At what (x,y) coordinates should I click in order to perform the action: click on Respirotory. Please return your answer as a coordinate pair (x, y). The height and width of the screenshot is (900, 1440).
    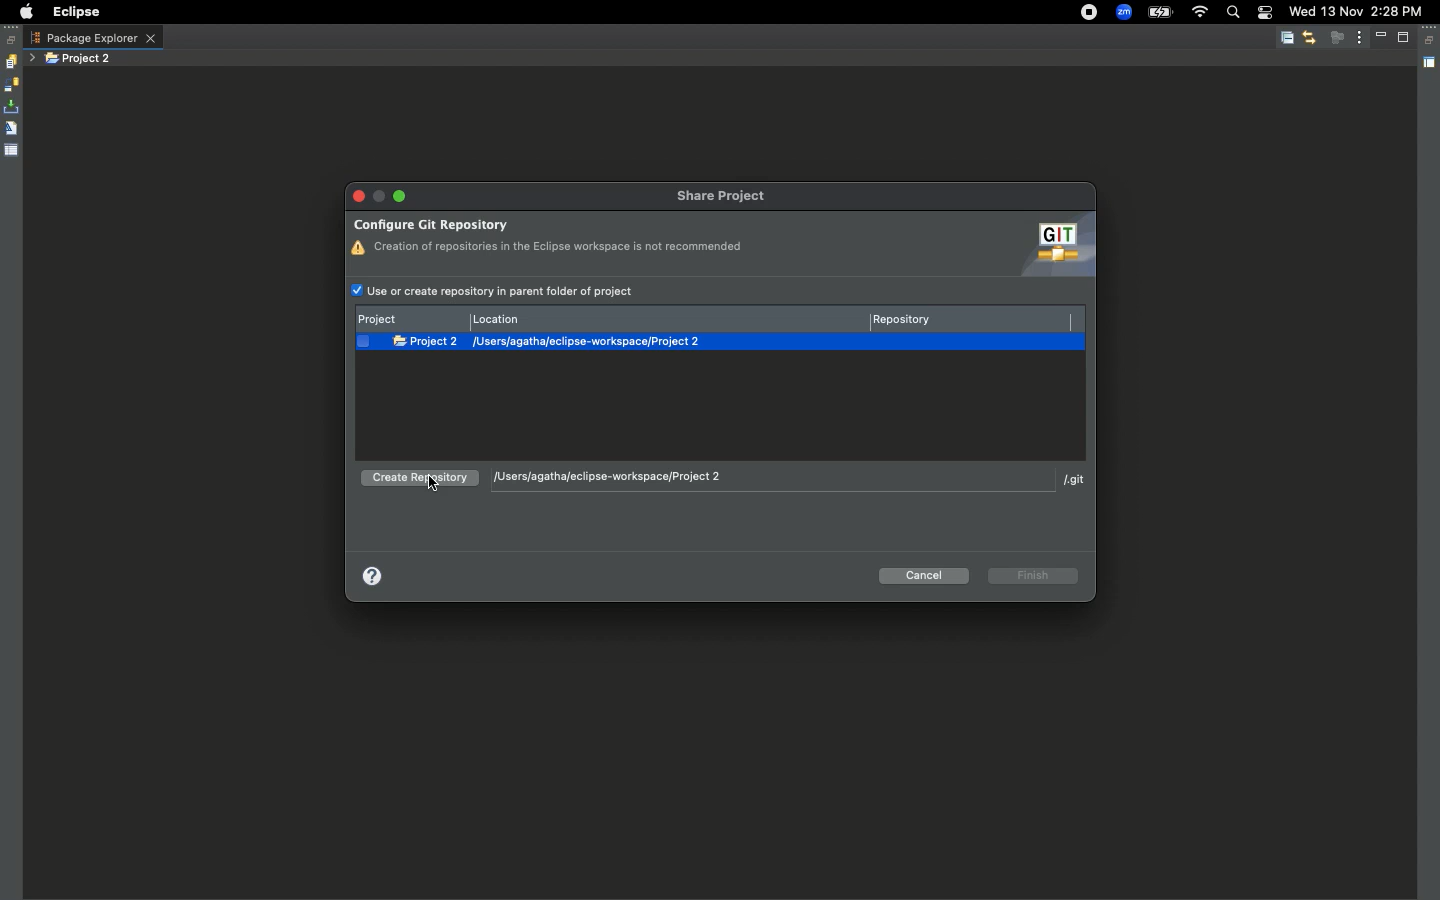
    Looking at the image, I should click on (968, 318).